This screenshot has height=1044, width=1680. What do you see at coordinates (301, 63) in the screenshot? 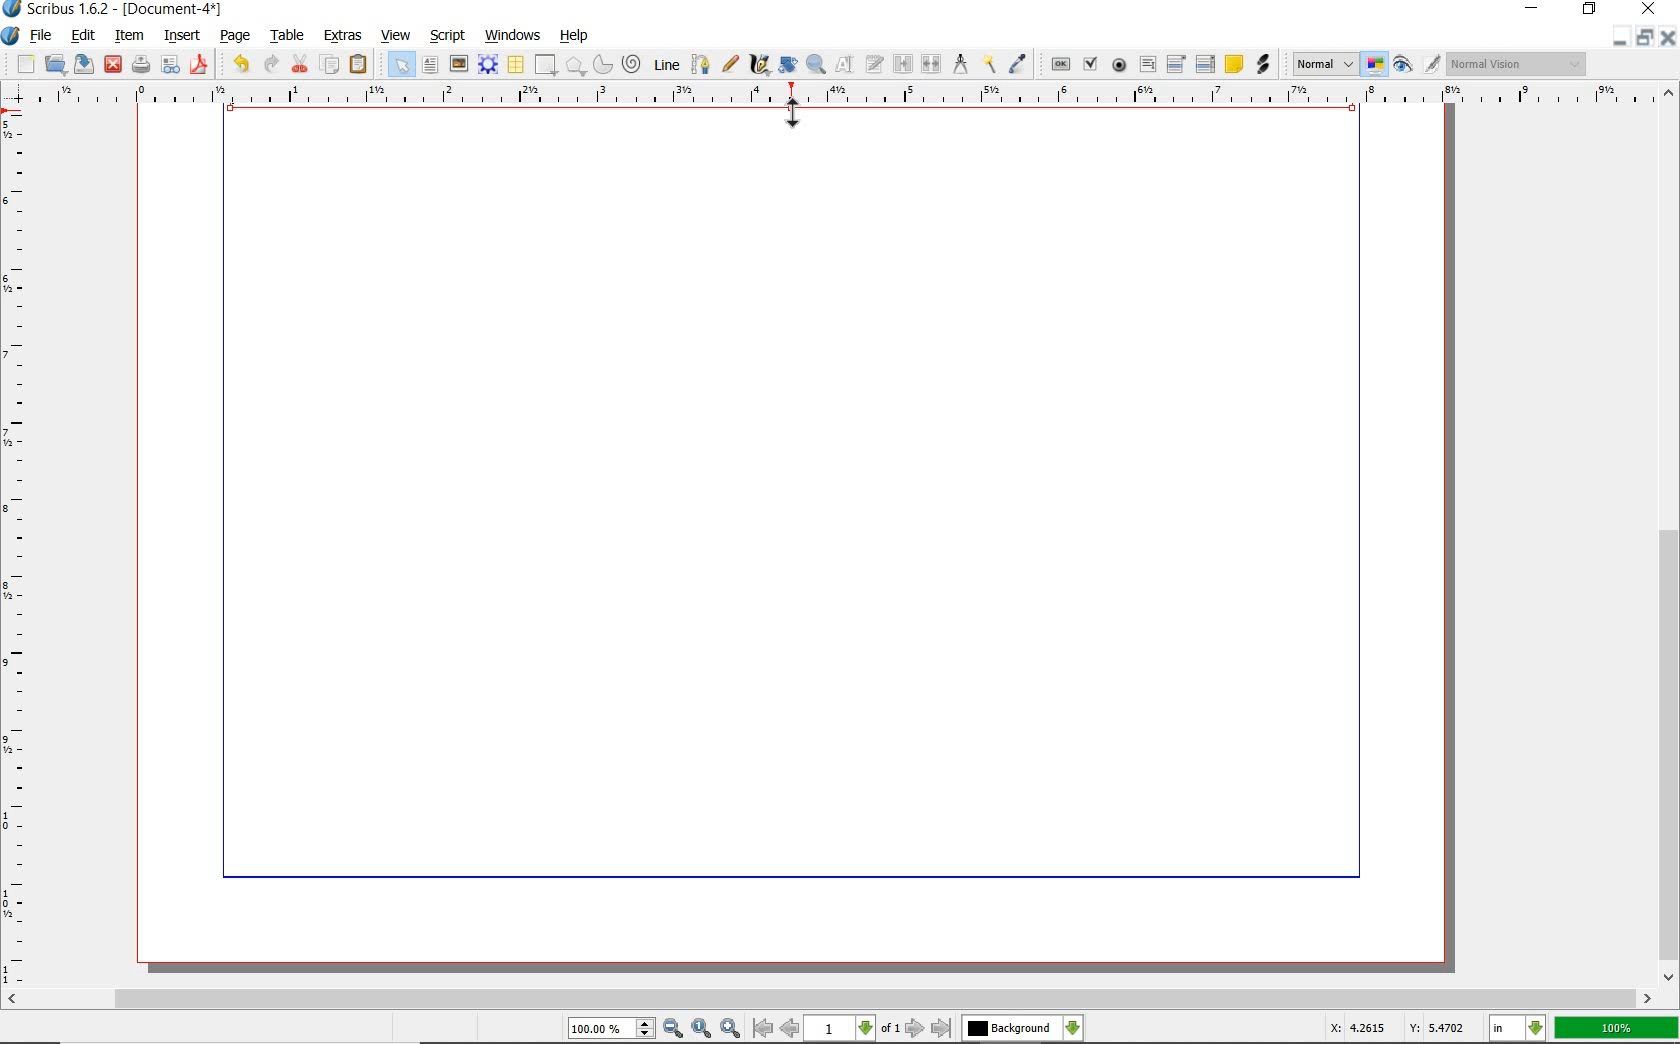
I see `cut` at bounding box center [301, 63].